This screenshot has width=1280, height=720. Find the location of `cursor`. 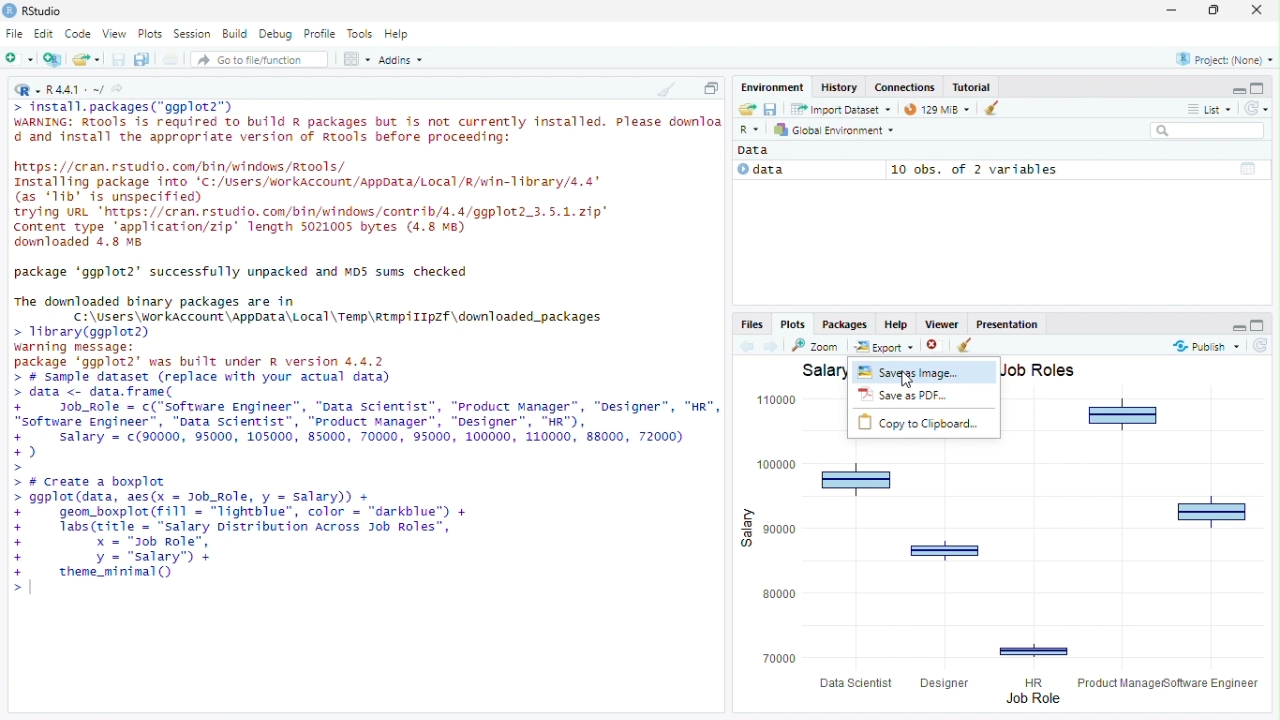

cursor is located at coordinates (905, 380).